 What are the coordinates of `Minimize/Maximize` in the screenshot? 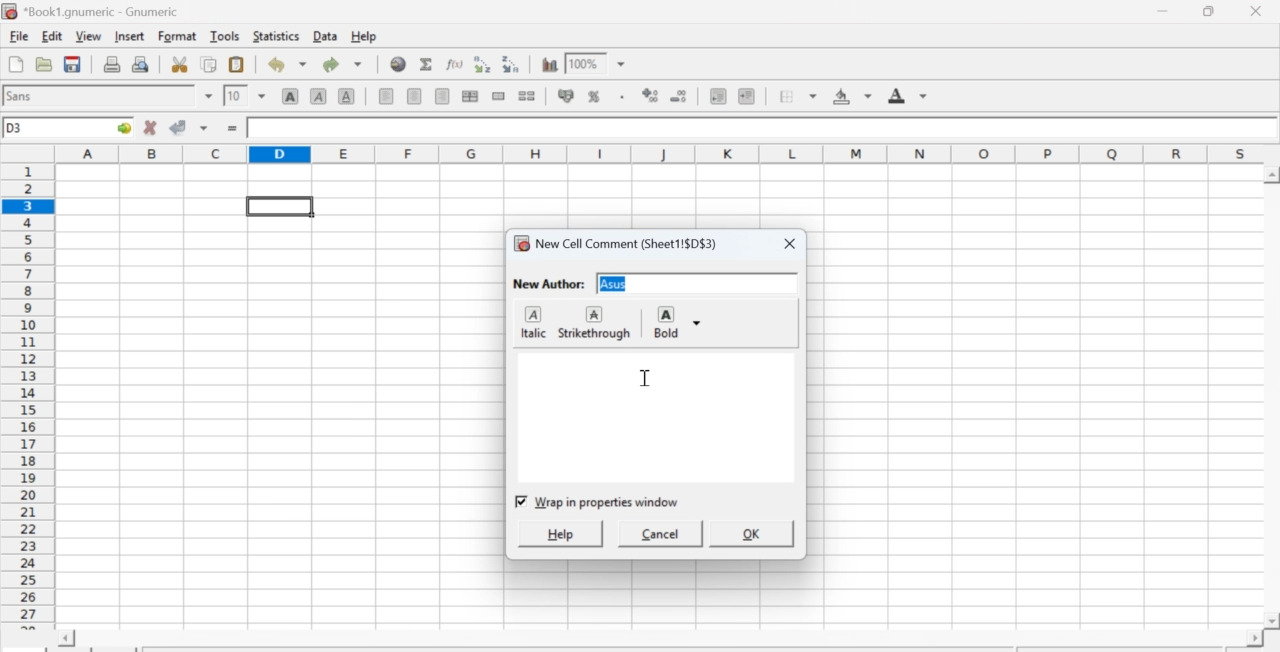 It's located at (1210, 12).